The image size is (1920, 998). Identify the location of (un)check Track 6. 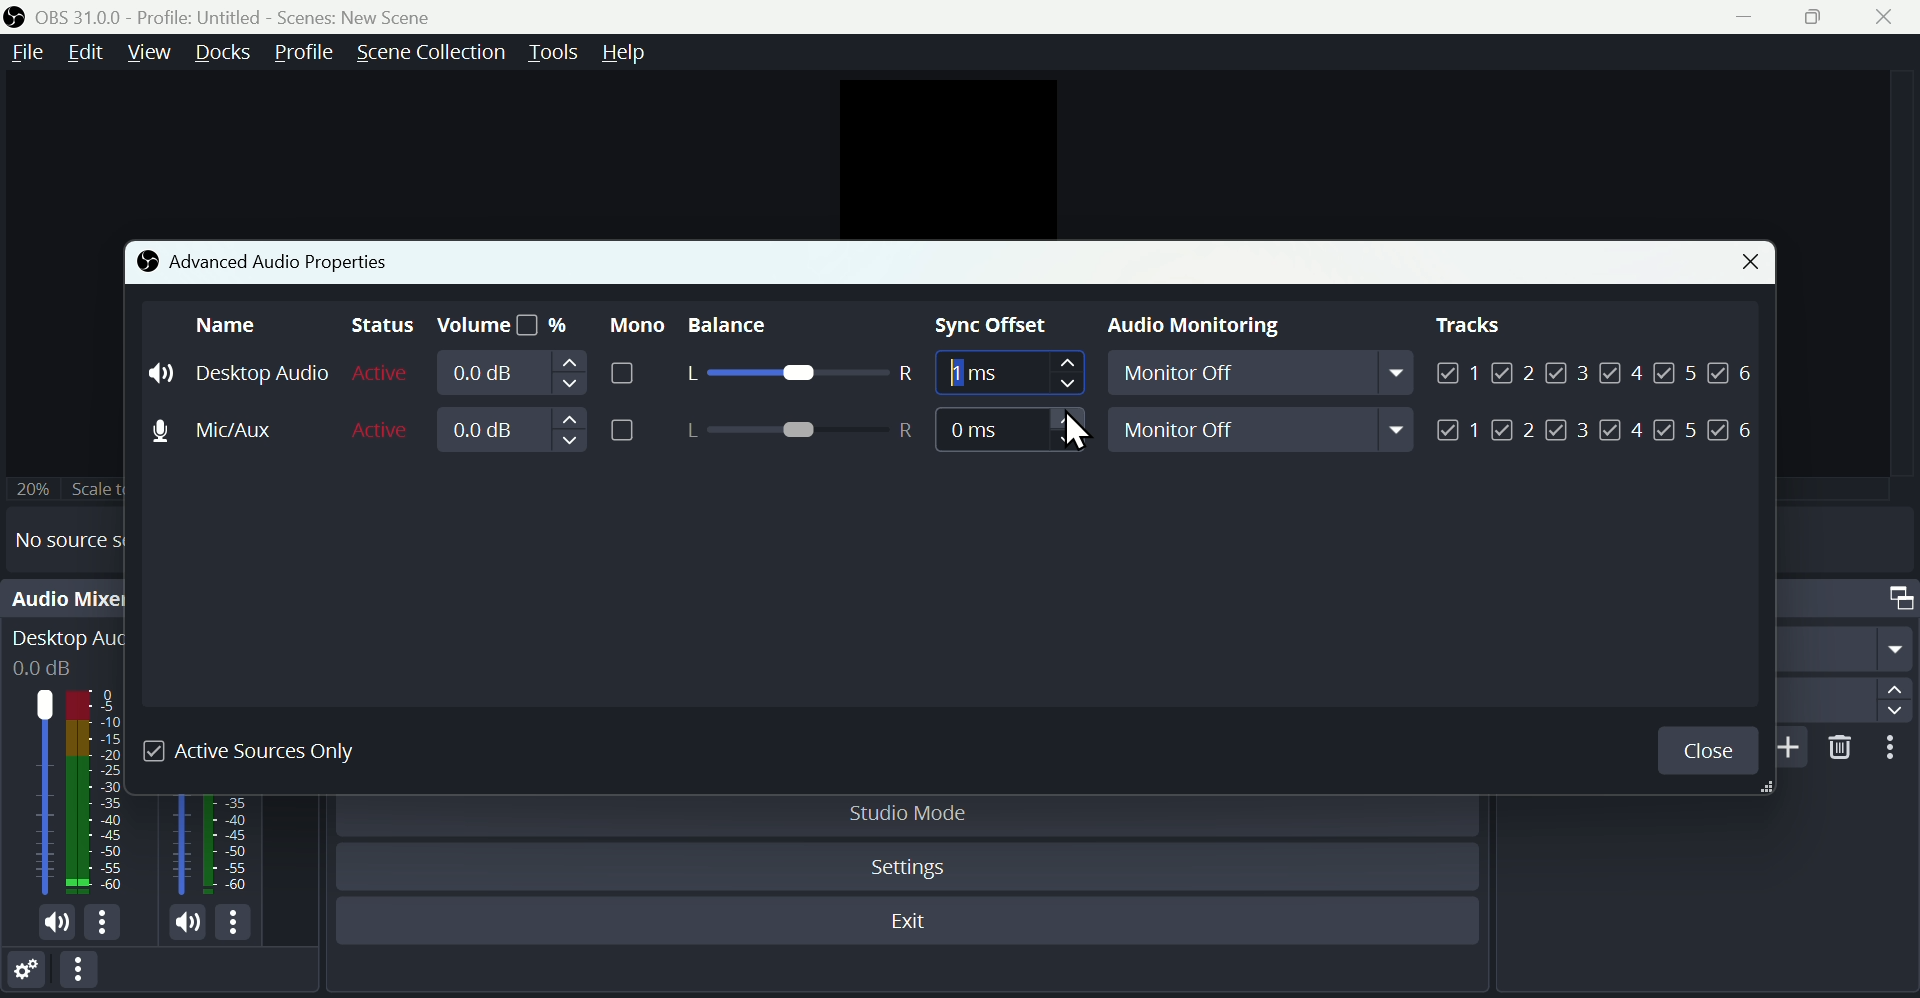
(1732, 431).